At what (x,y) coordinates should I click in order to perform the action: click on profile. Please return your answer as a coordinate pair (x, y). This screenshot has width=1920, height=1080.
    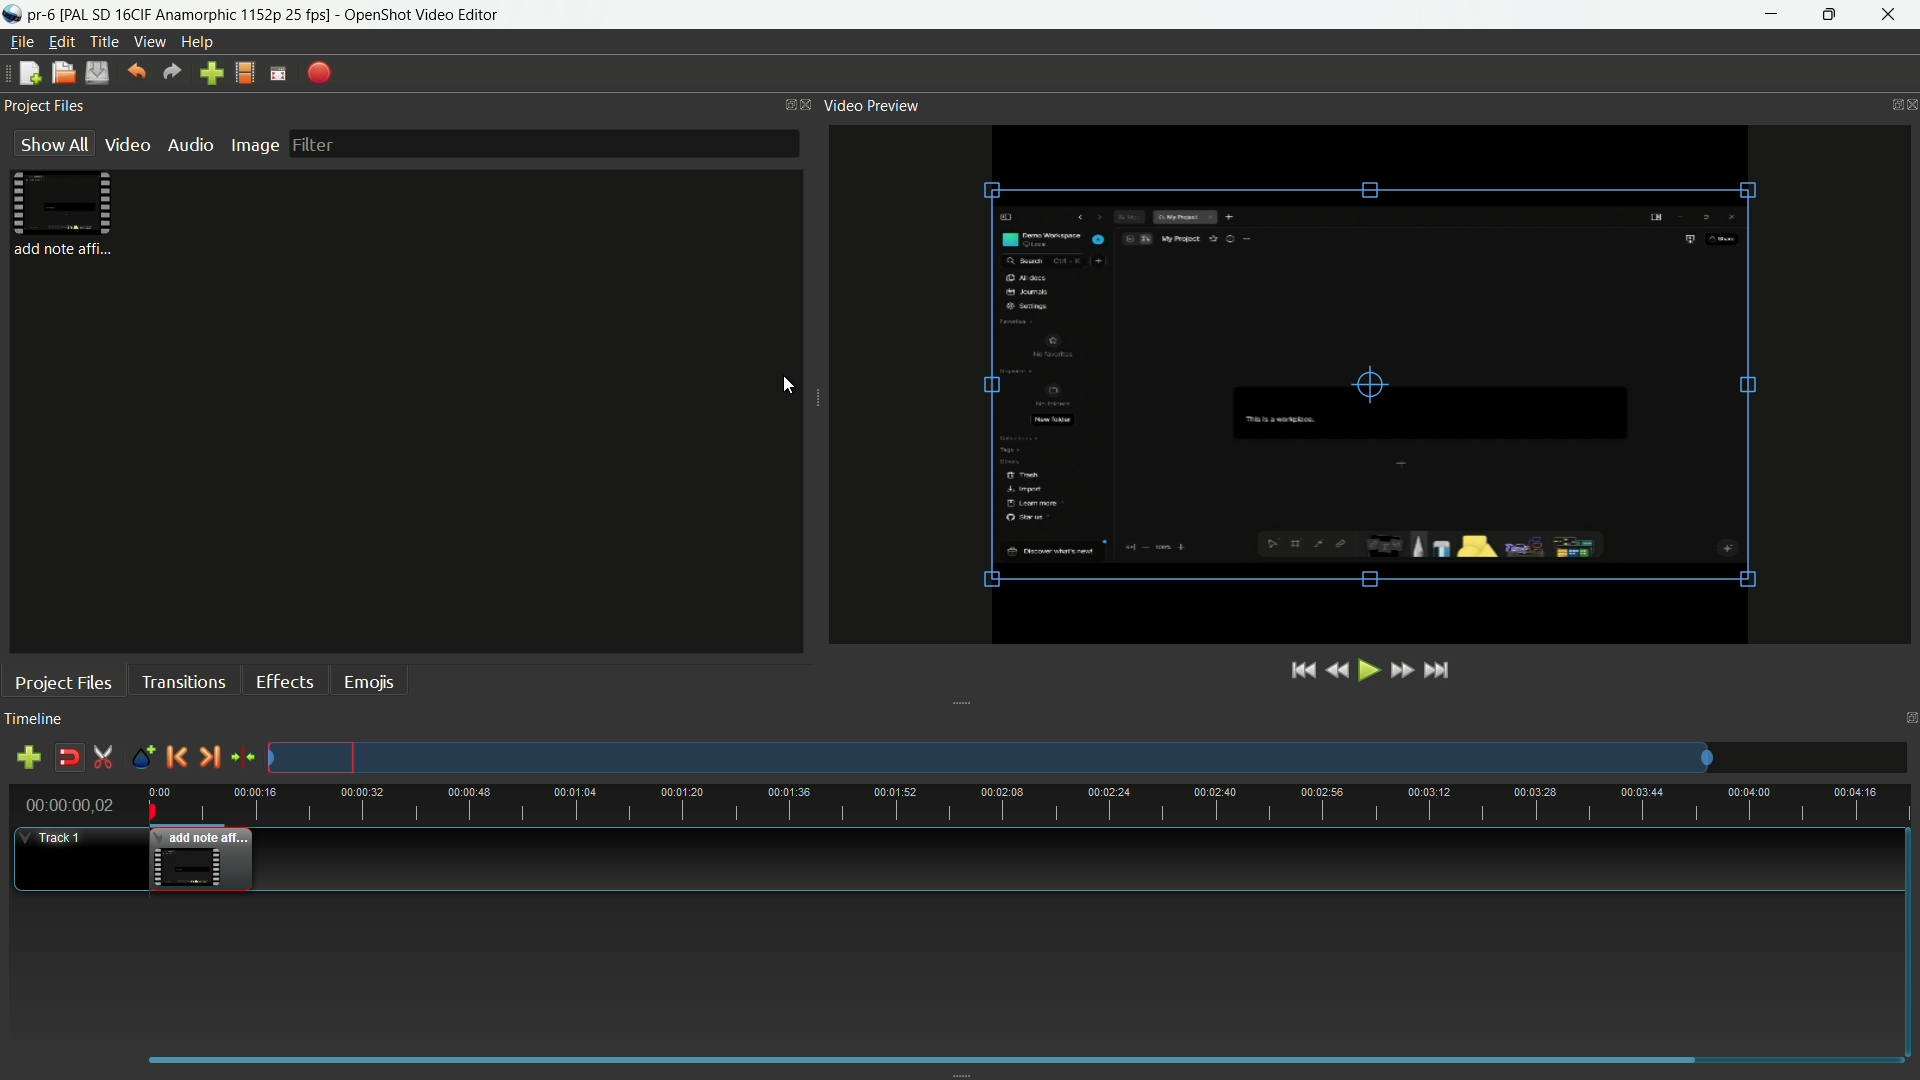
    Looking at the image, I should click on (243, 73).